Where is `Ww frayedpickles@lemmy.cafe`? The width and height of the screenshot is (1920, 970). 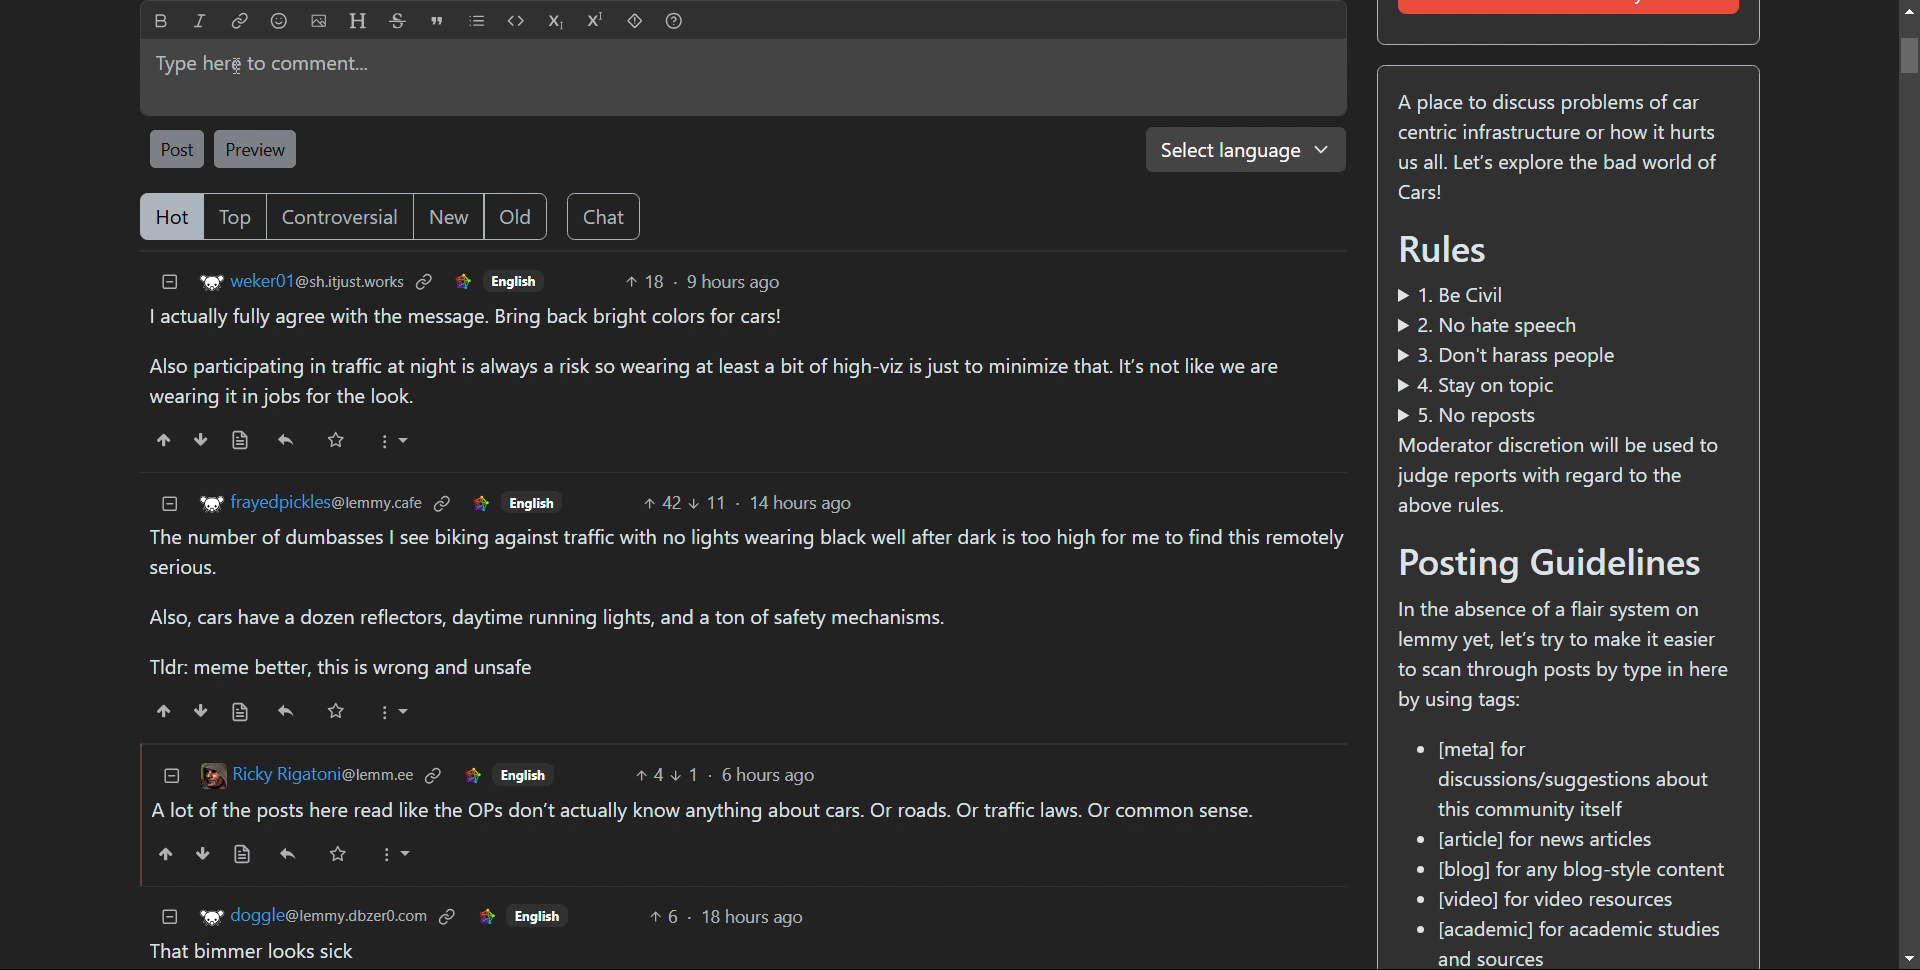 Ww frayedpickles@lemmy.cafe is located at coordinates (308, 502).